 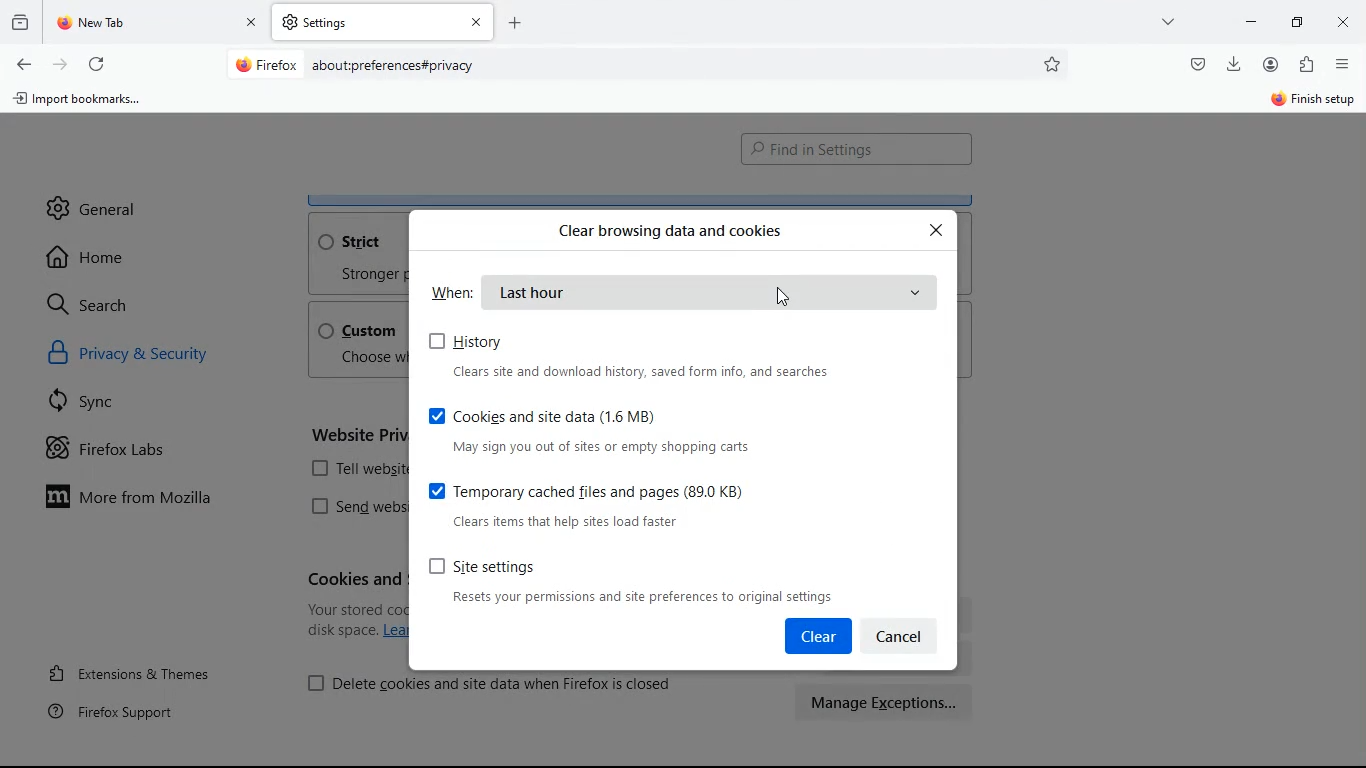 I want to click on close, so click(x=1346, y=24).